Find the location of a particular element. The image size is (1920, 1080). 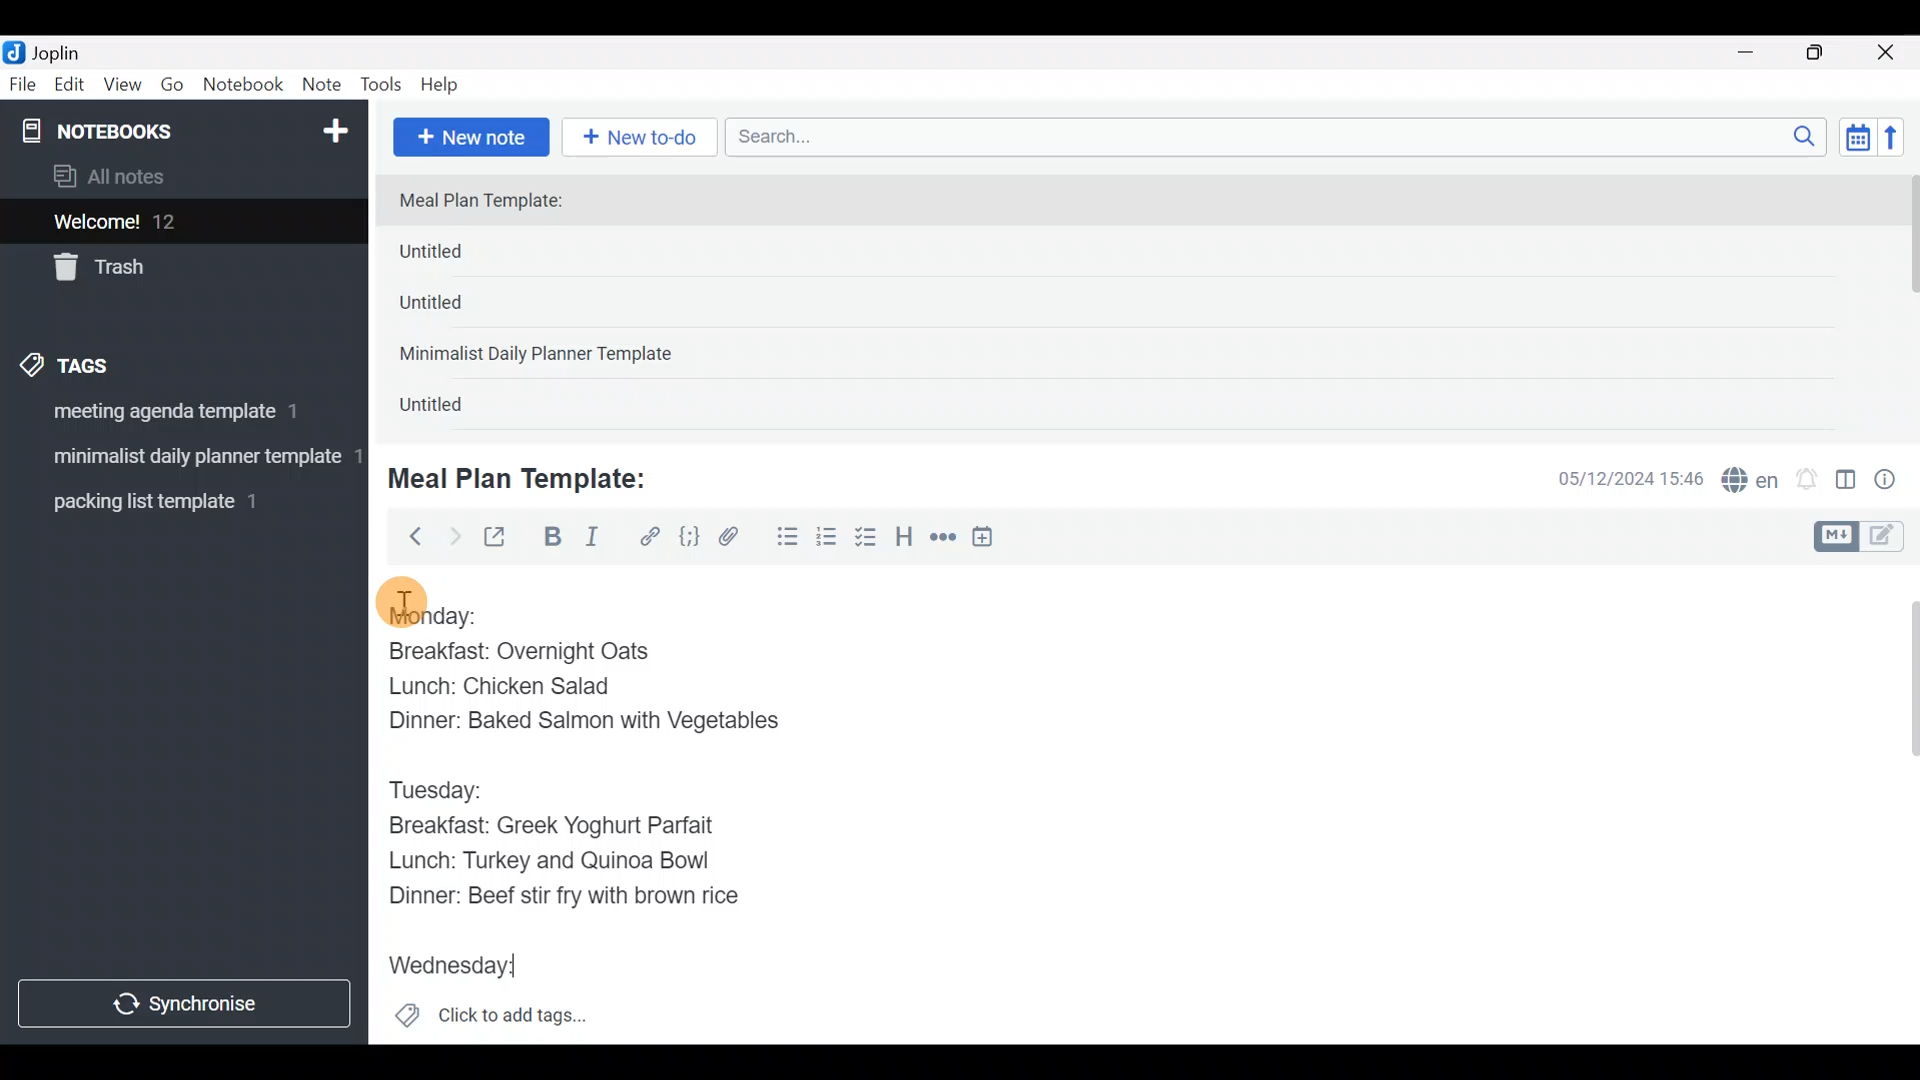

Close is located at coordinates (1889, 54).